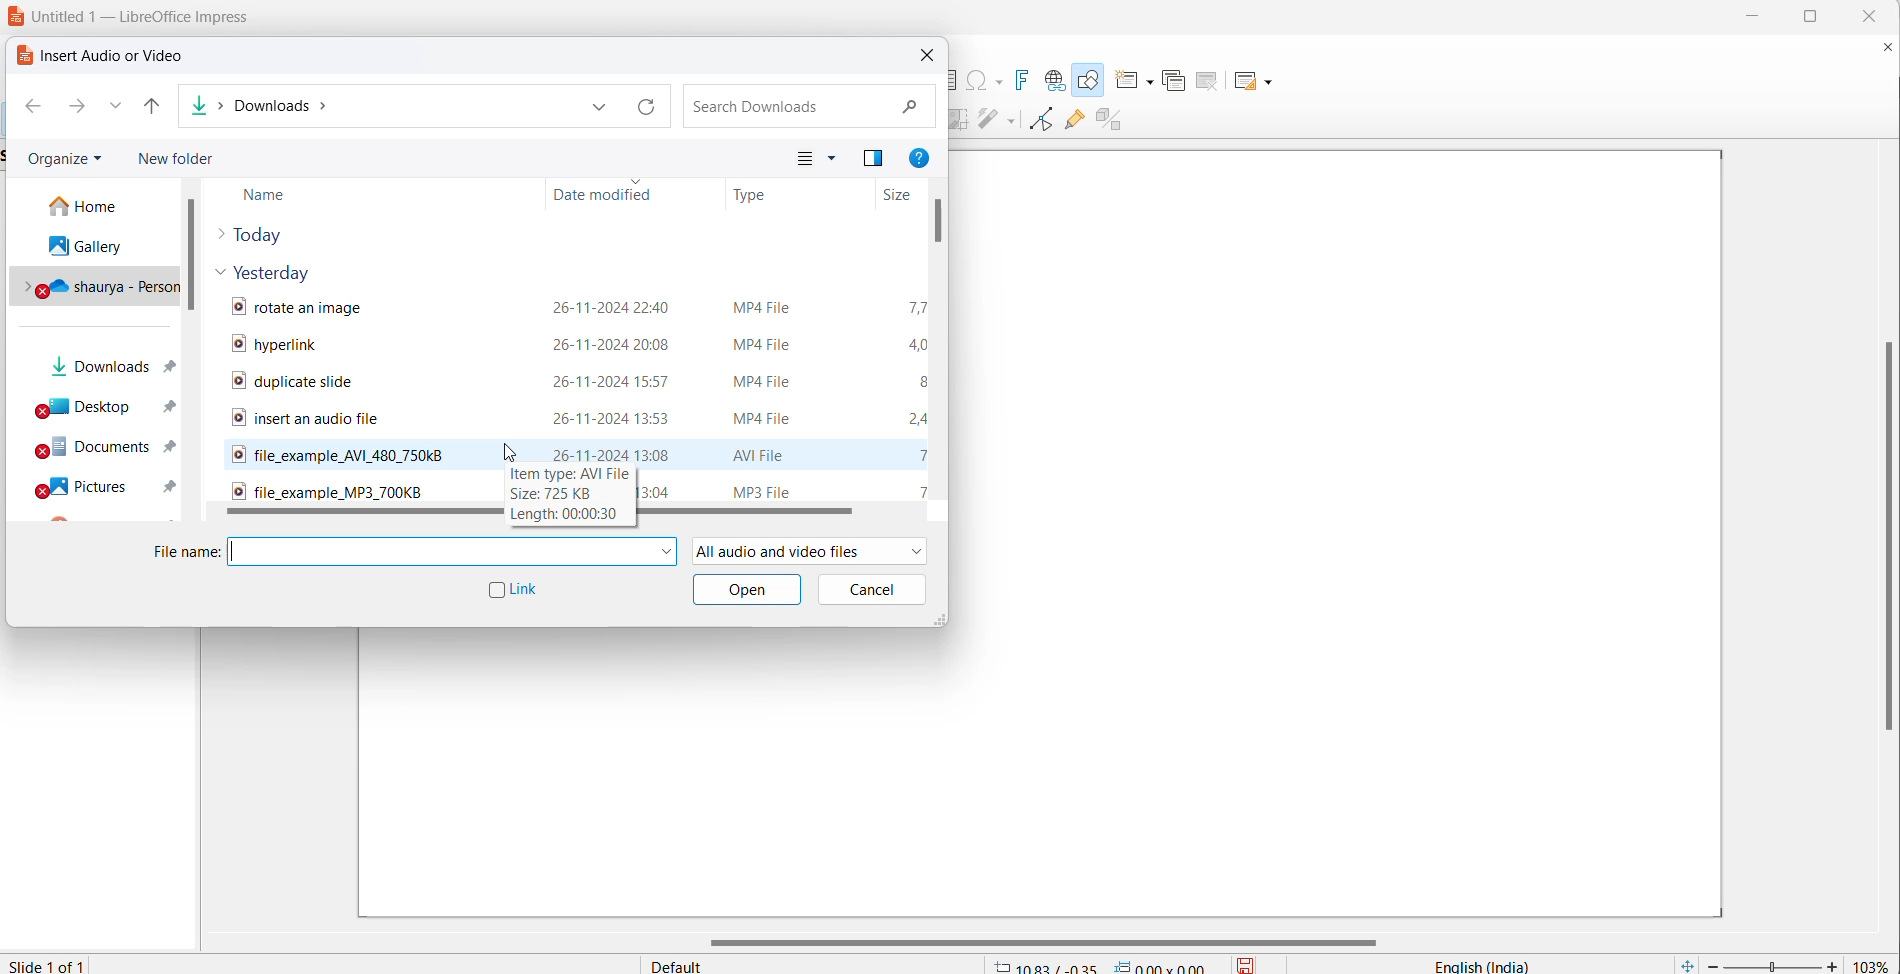 The height and width of the screenshot is (974, 1900). Describe the element at coordinates (502, 454) in the screenshot. I see `cursor` at that location.